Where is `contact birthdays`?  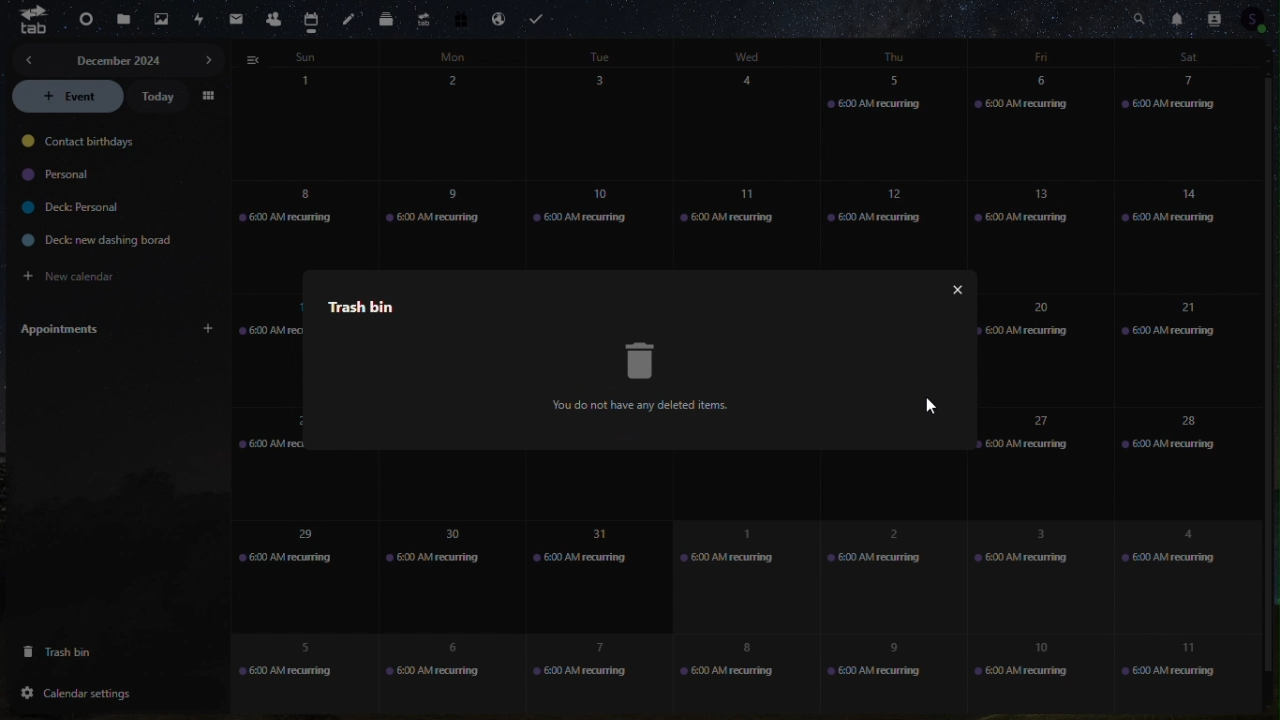
contact birthdays is located at coordinates (83, 143).